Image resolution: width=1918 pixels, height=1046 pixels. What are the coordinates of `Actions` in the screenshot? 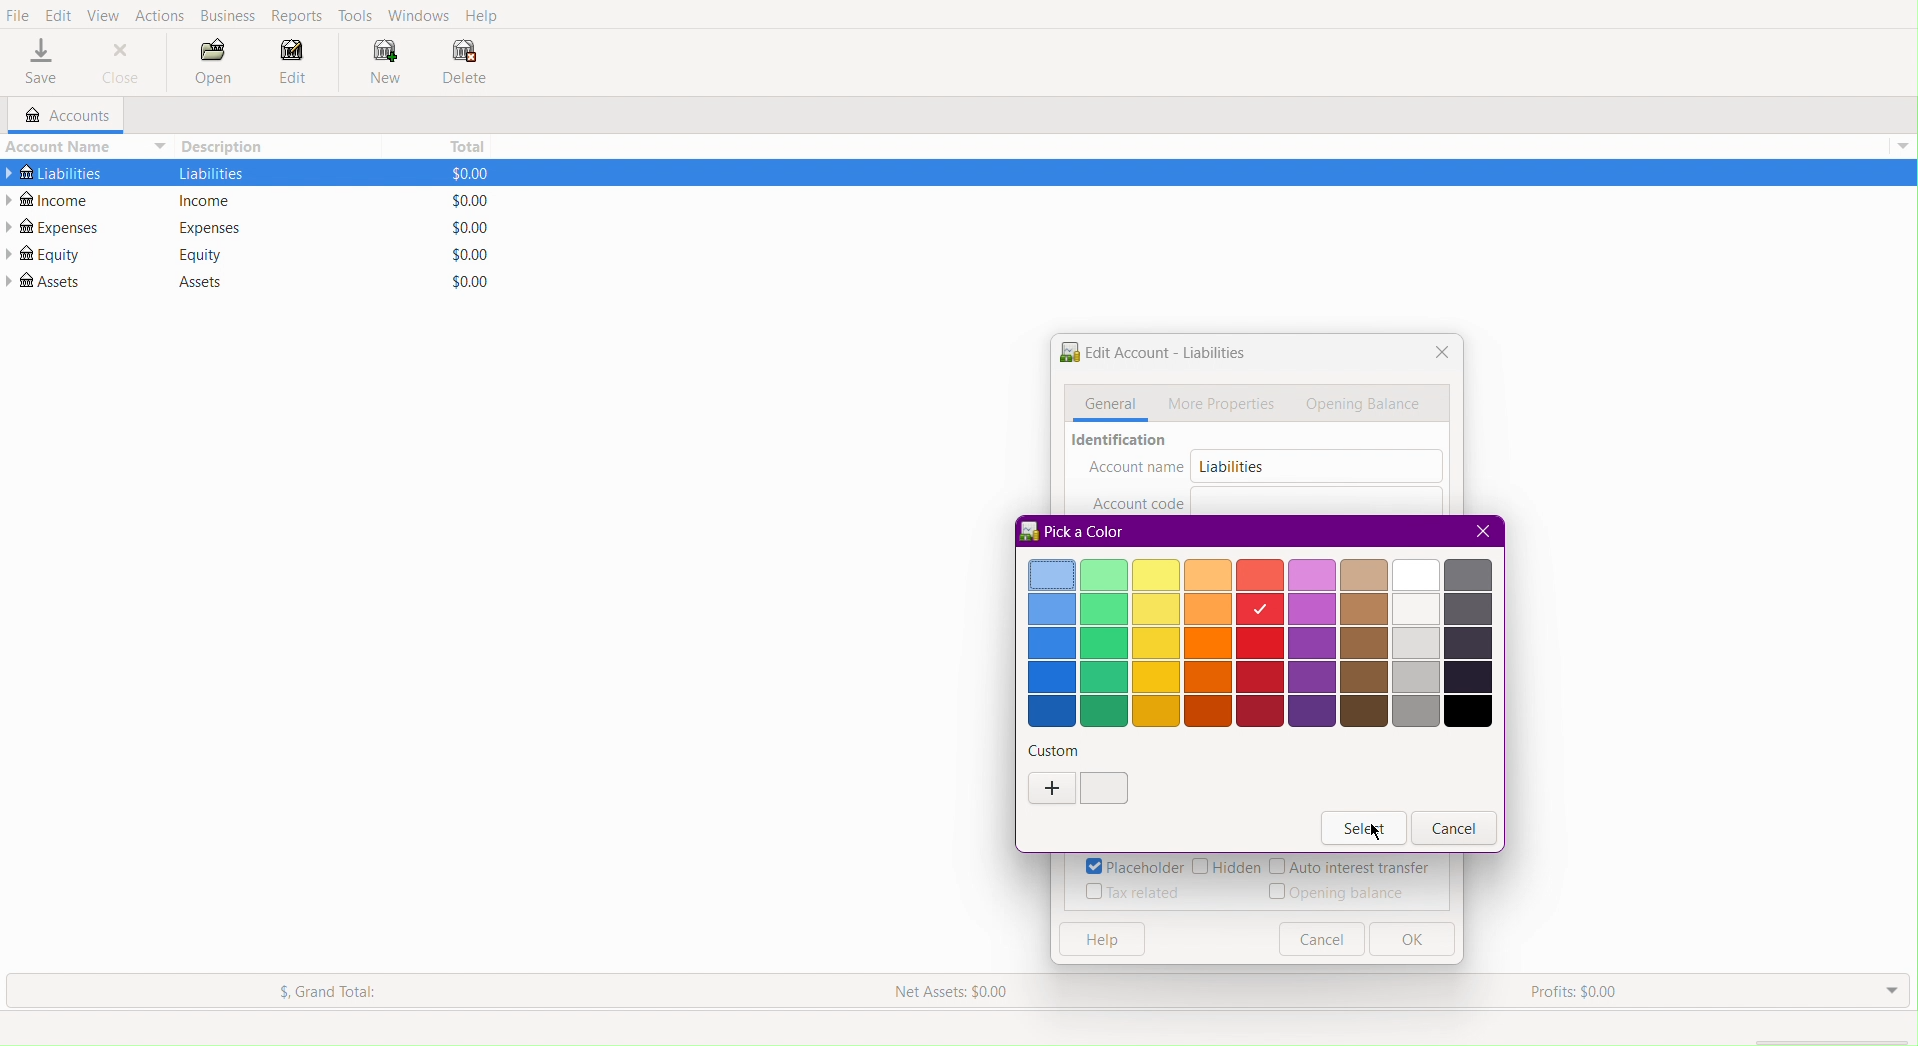 It's located at (160, 13).